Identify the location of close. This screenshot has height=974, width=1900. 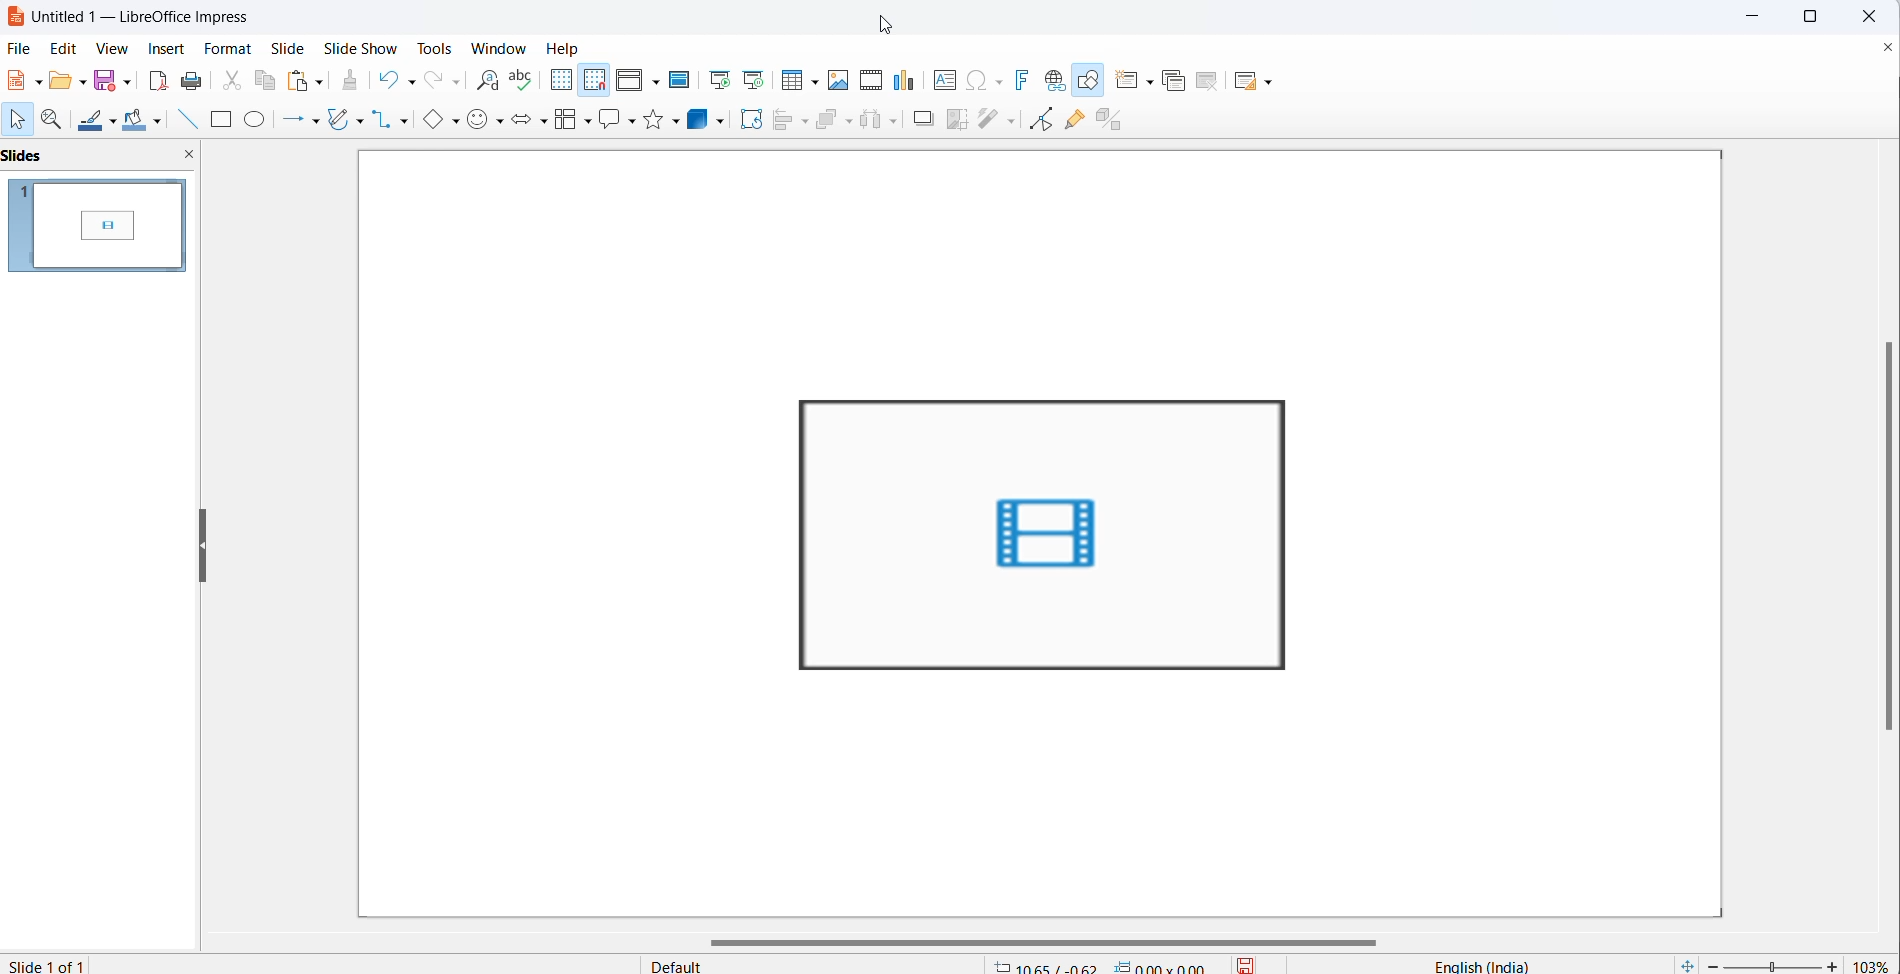
(1871, 16).